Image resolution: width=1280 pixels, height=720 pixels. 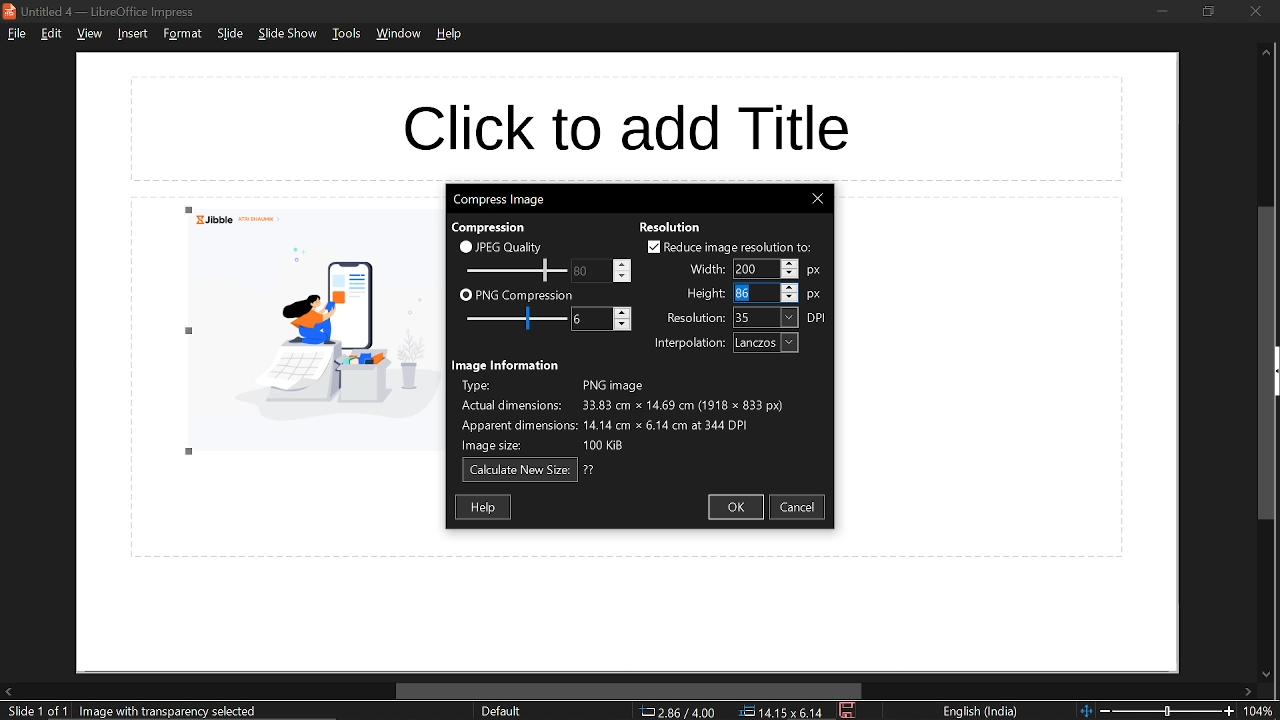 What do you see at coordinates (451, 34) in the screenshot?
I see `help` at bounding box center [451, 34].